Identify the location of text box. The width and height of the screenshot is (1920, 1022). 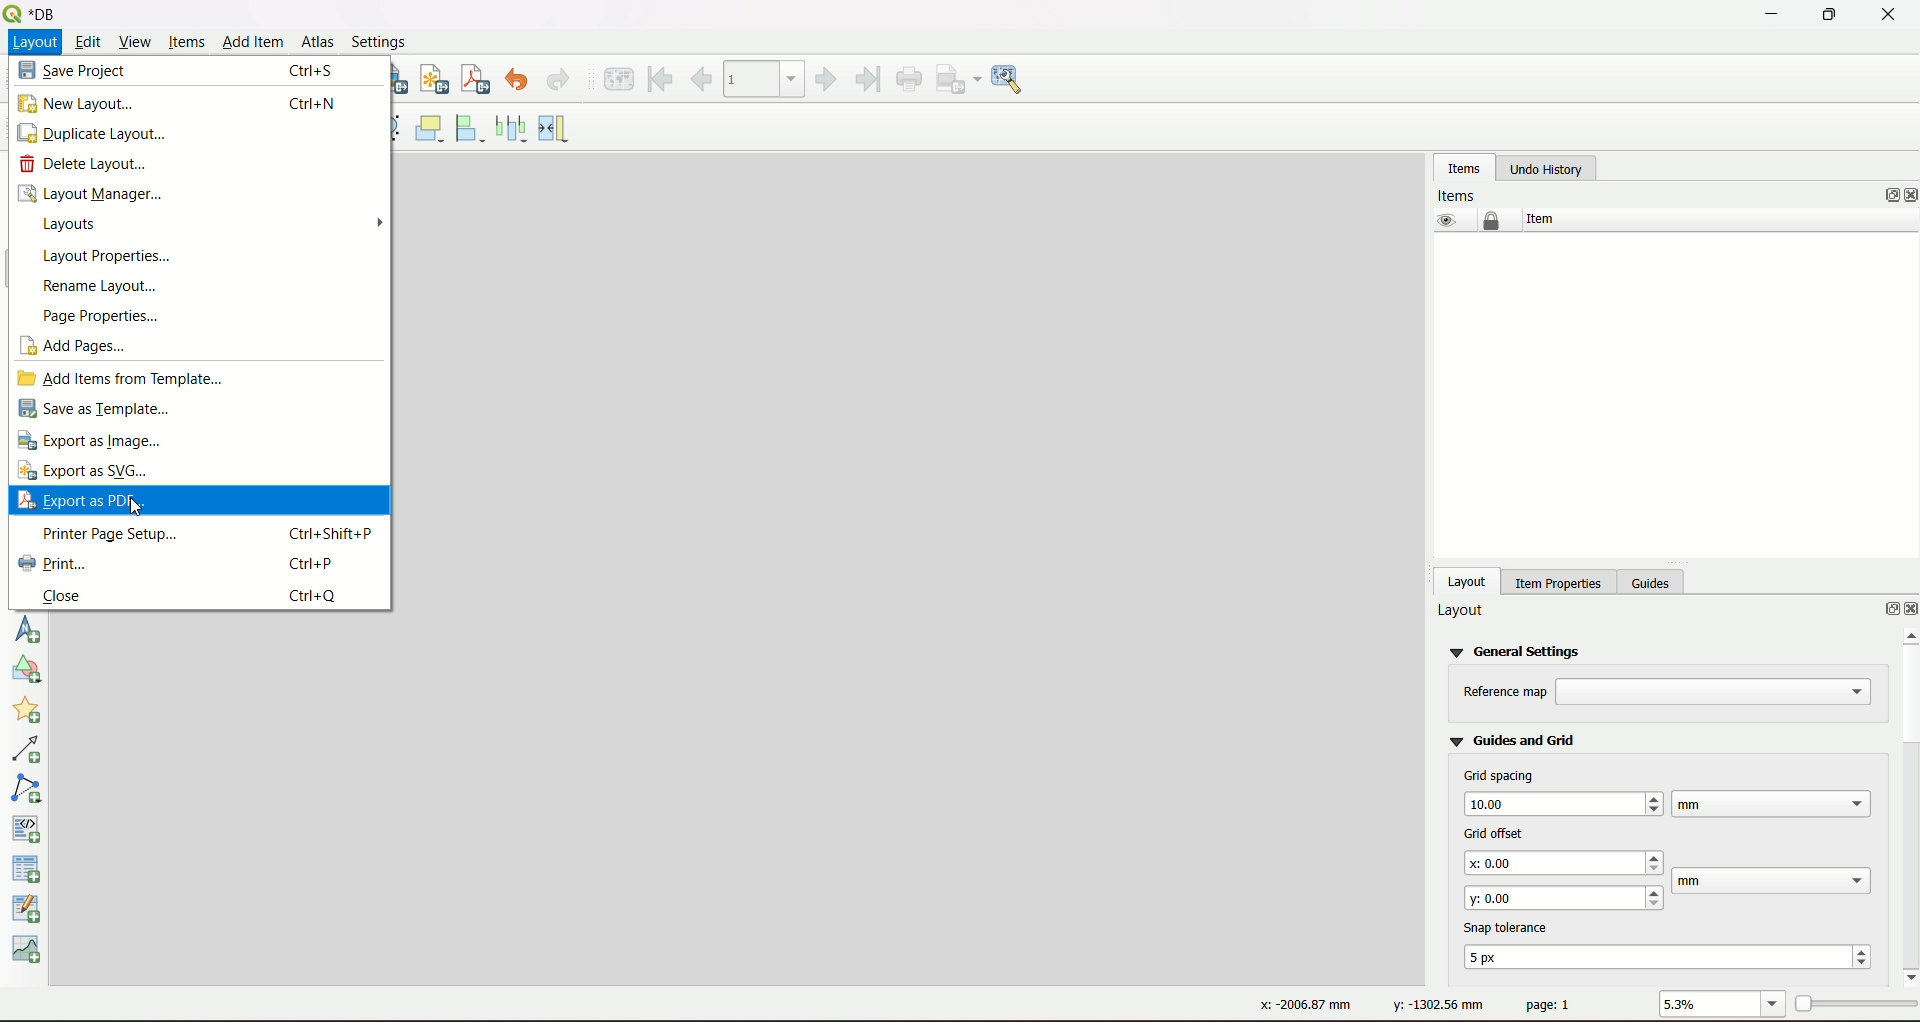
(1566, 863).